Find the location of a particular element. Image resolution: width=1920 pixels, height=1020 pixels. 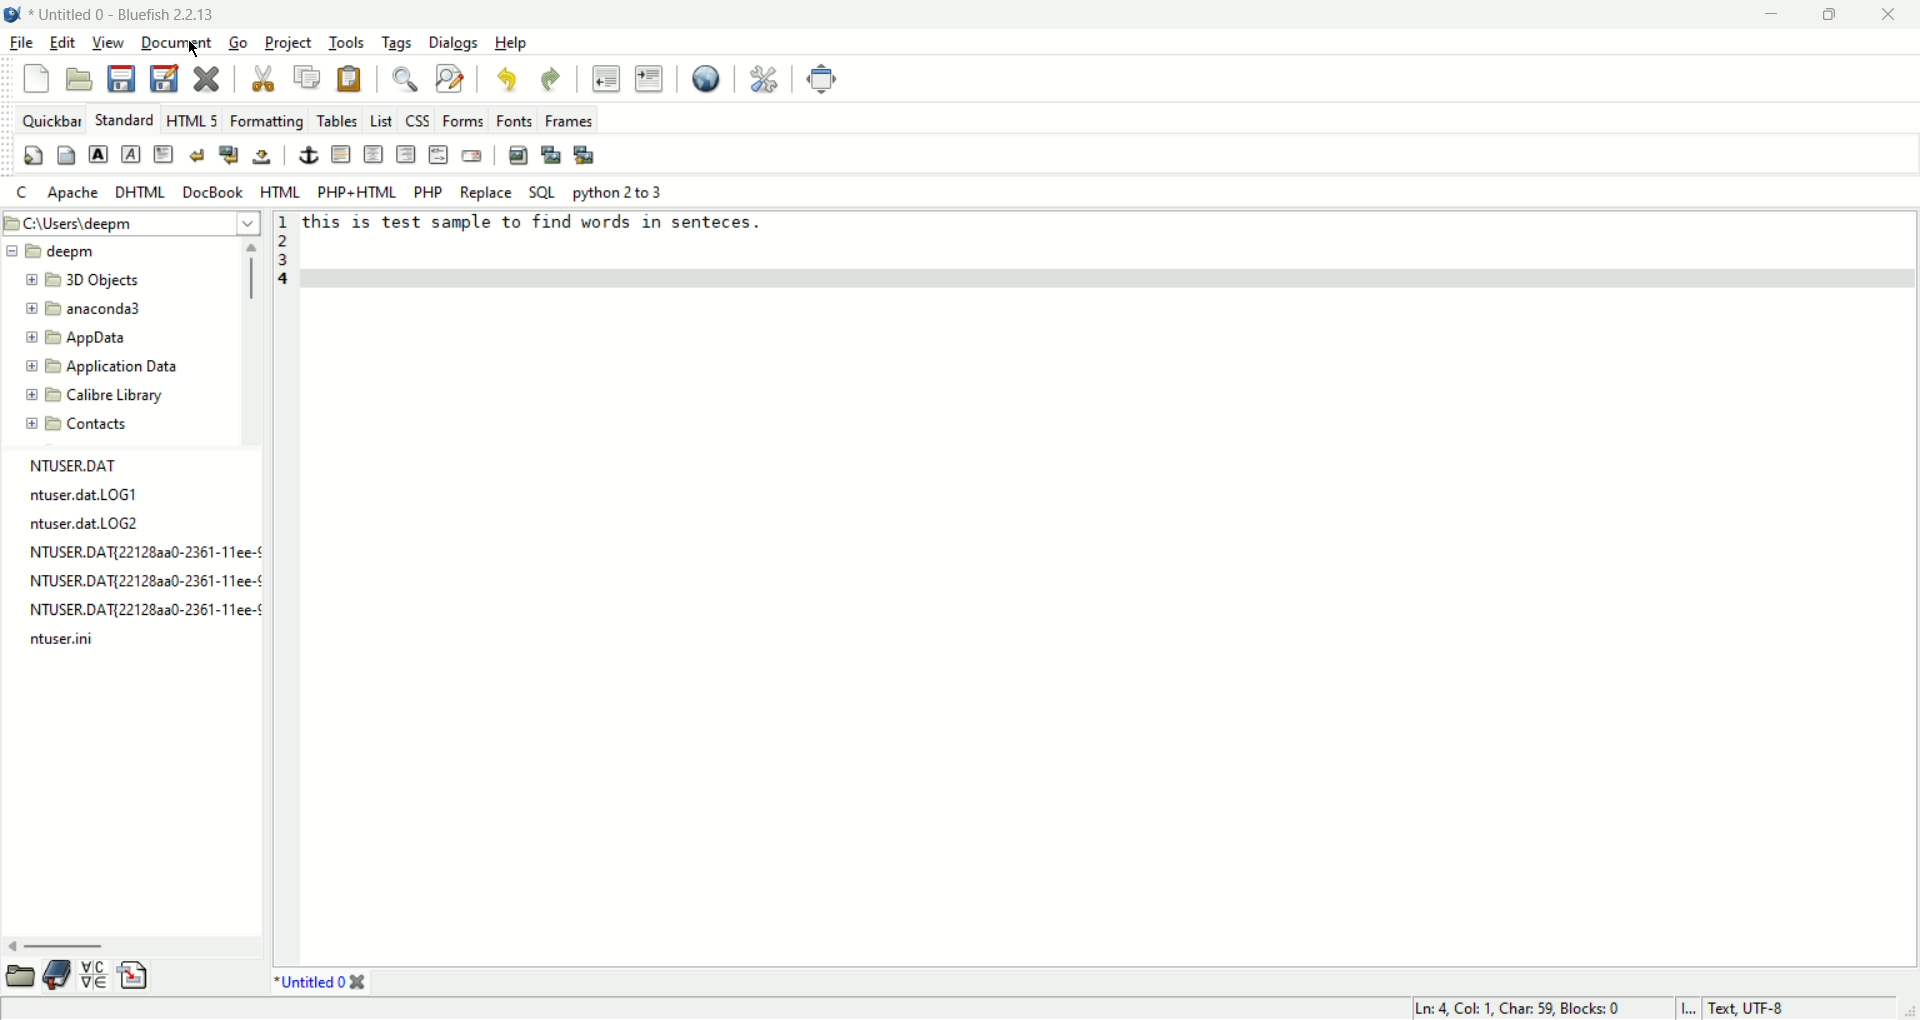

copy is located at coordinates (308, 76).